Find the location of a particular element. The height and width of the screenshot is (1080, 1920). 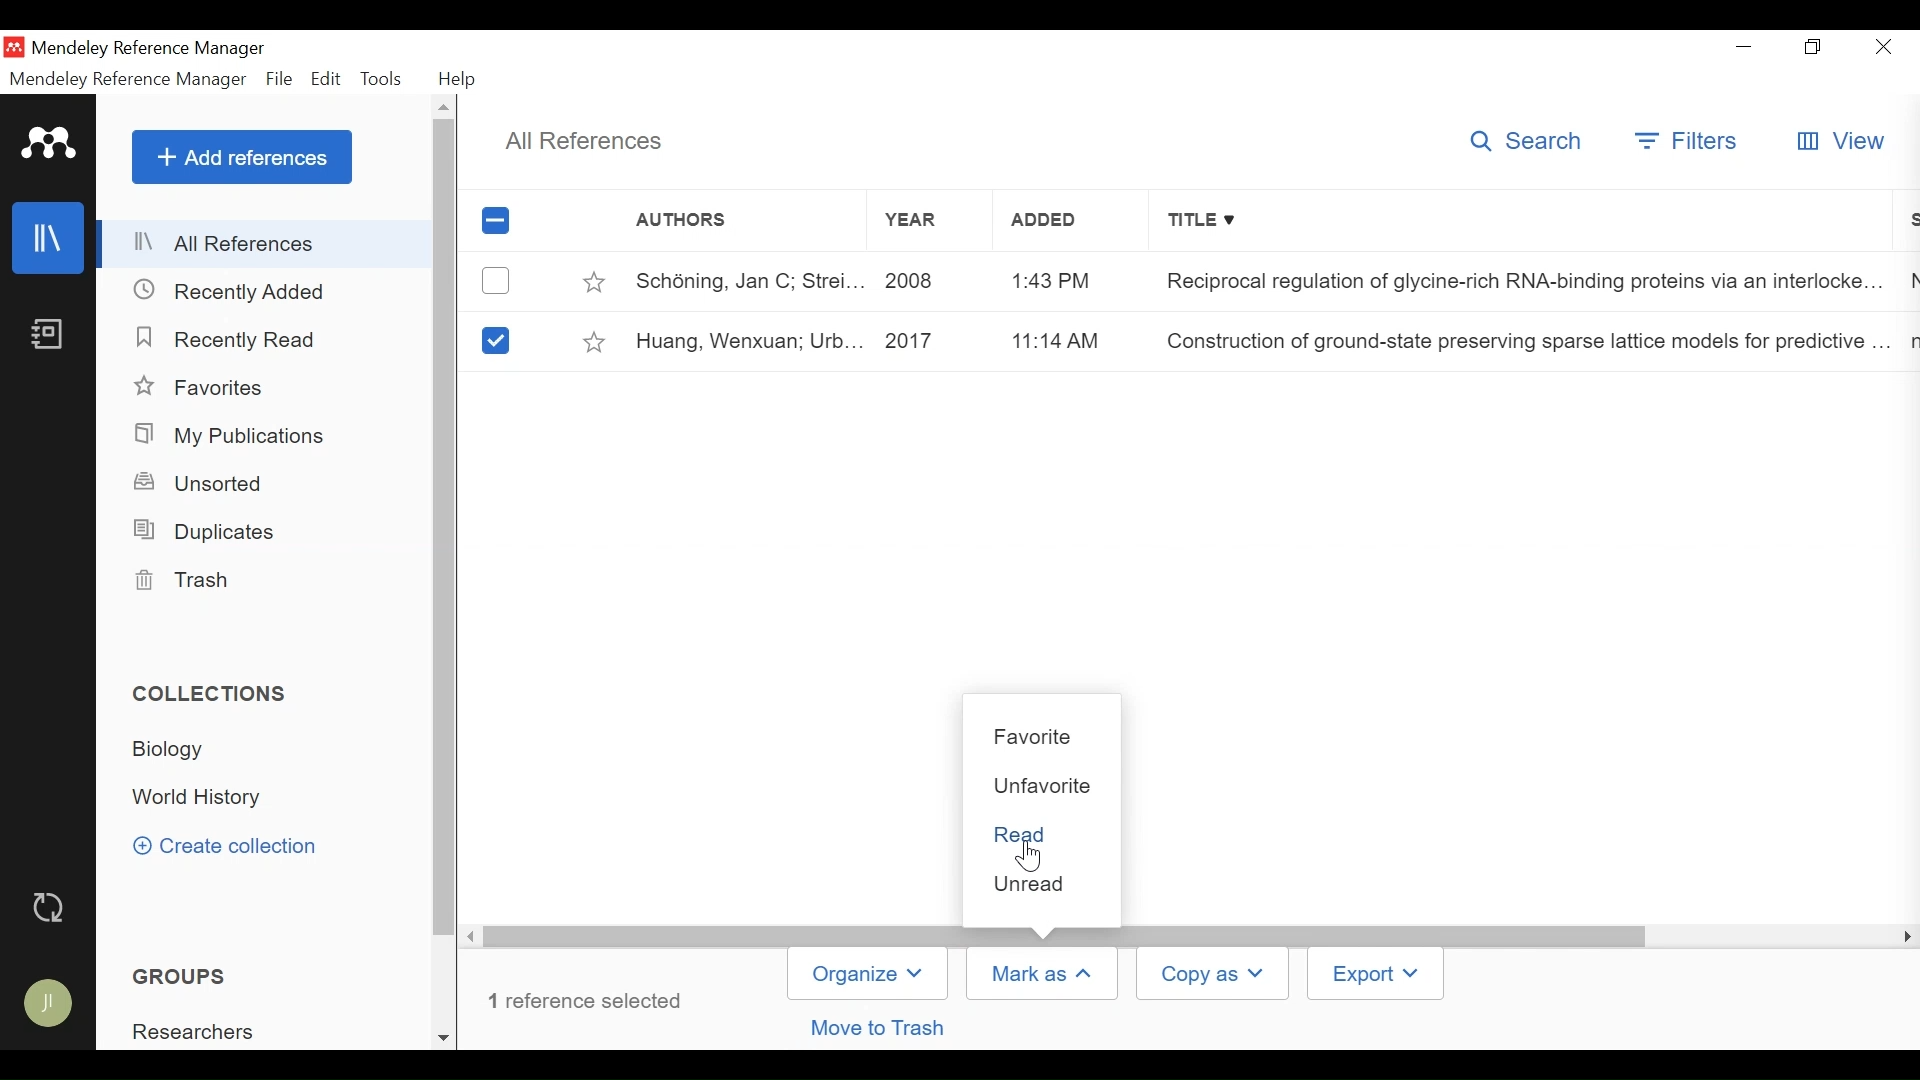

All References is located at coordinates (266, 244).